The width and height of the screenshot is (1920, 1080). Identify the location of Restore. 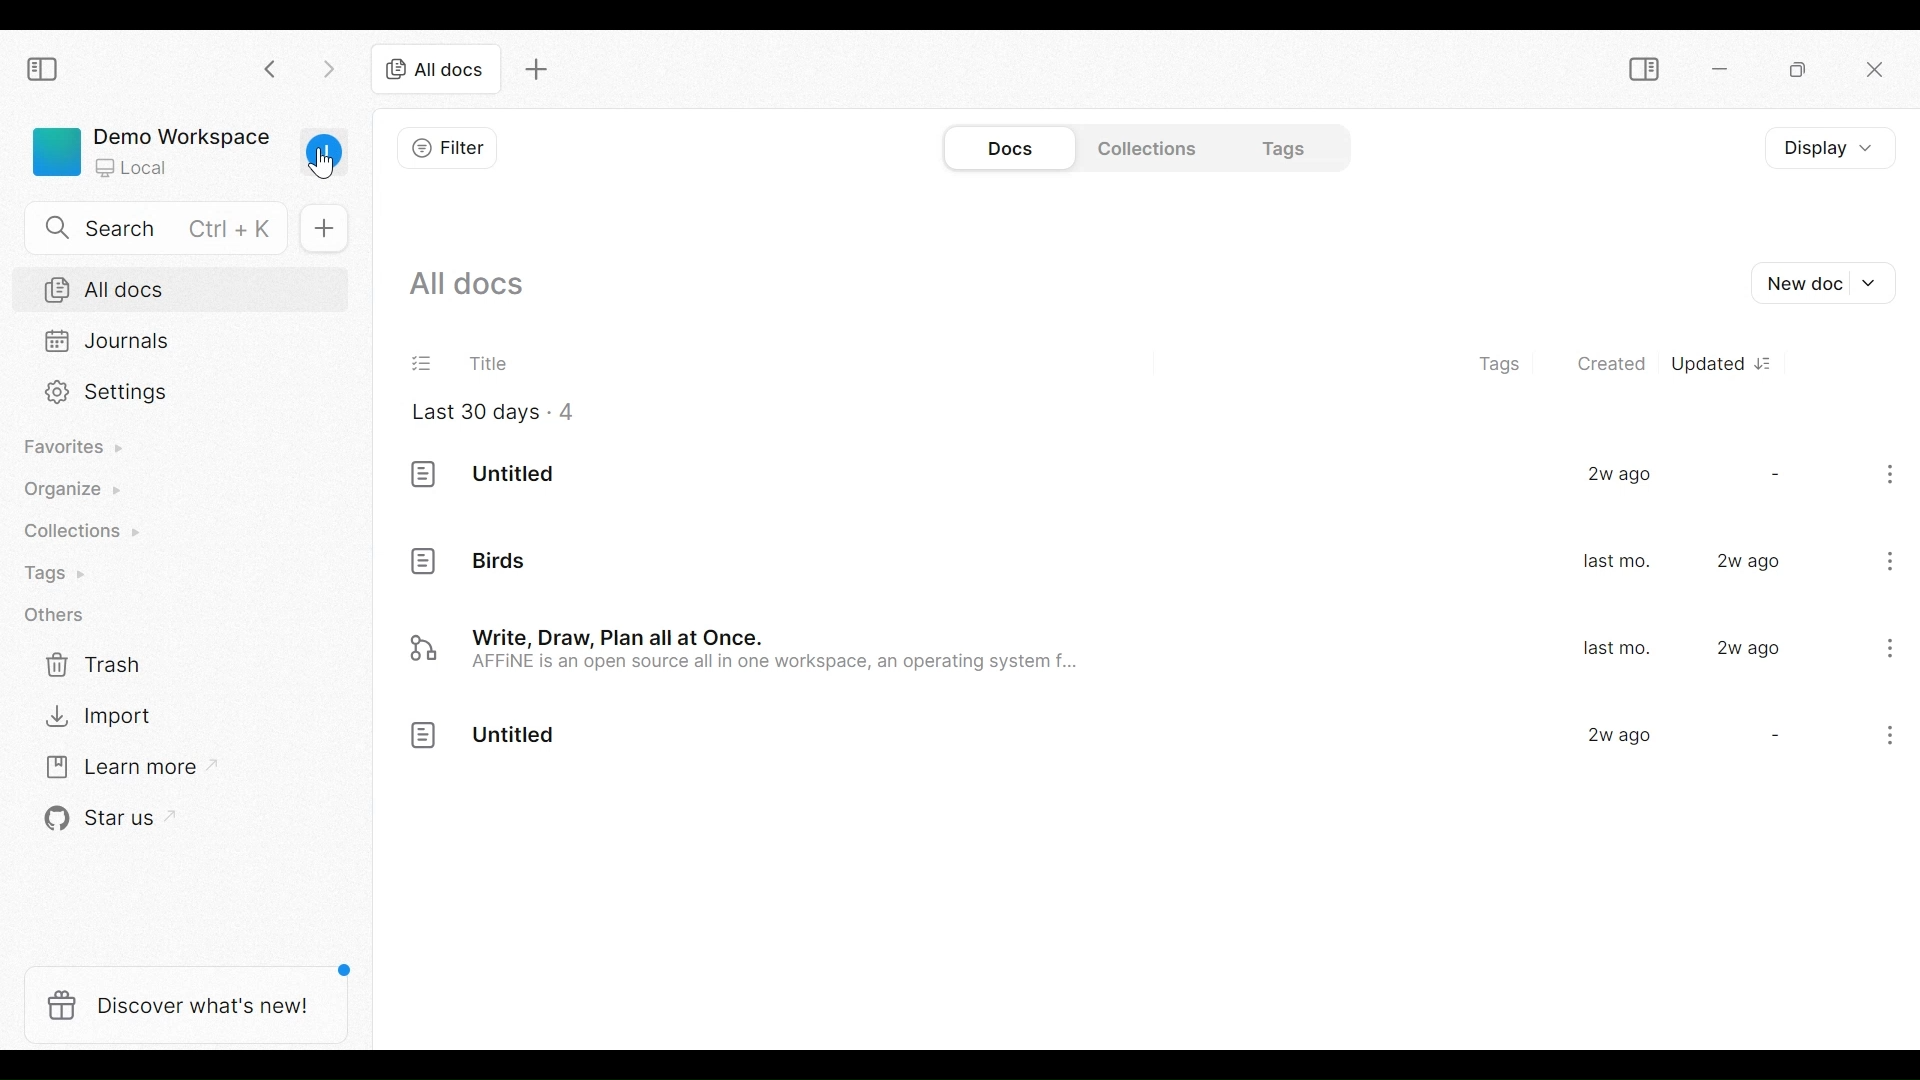
(1796, 70).